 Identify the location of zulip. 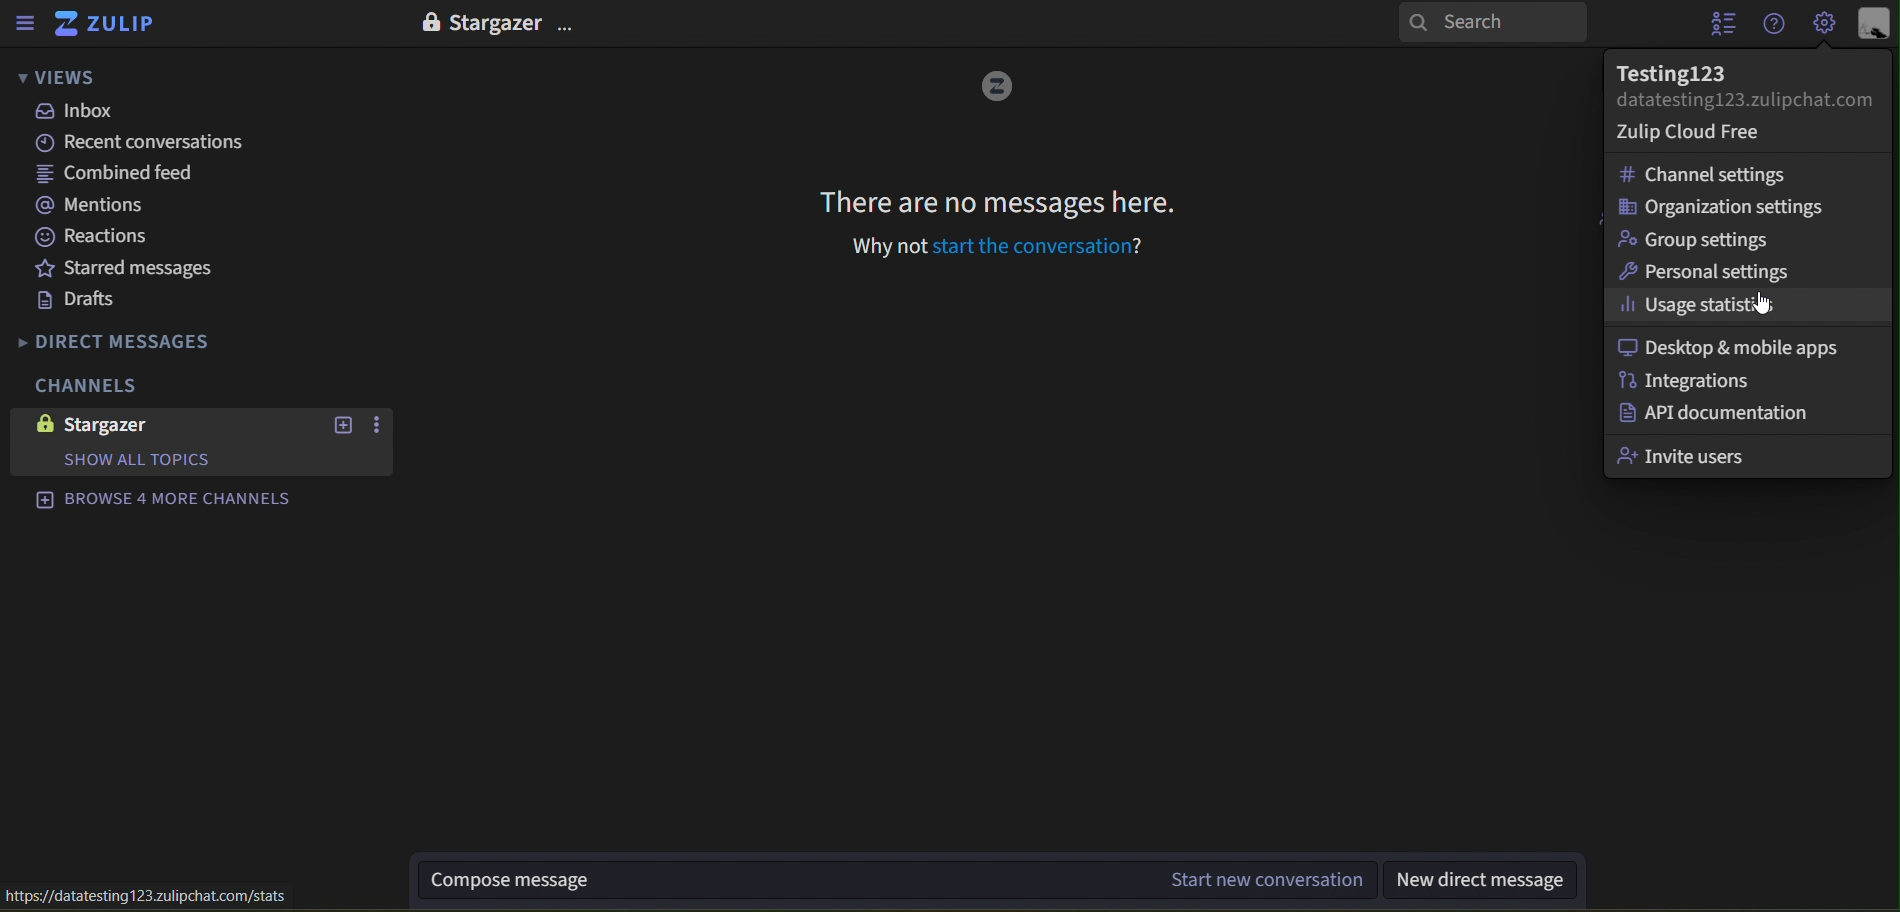
(112, 23).